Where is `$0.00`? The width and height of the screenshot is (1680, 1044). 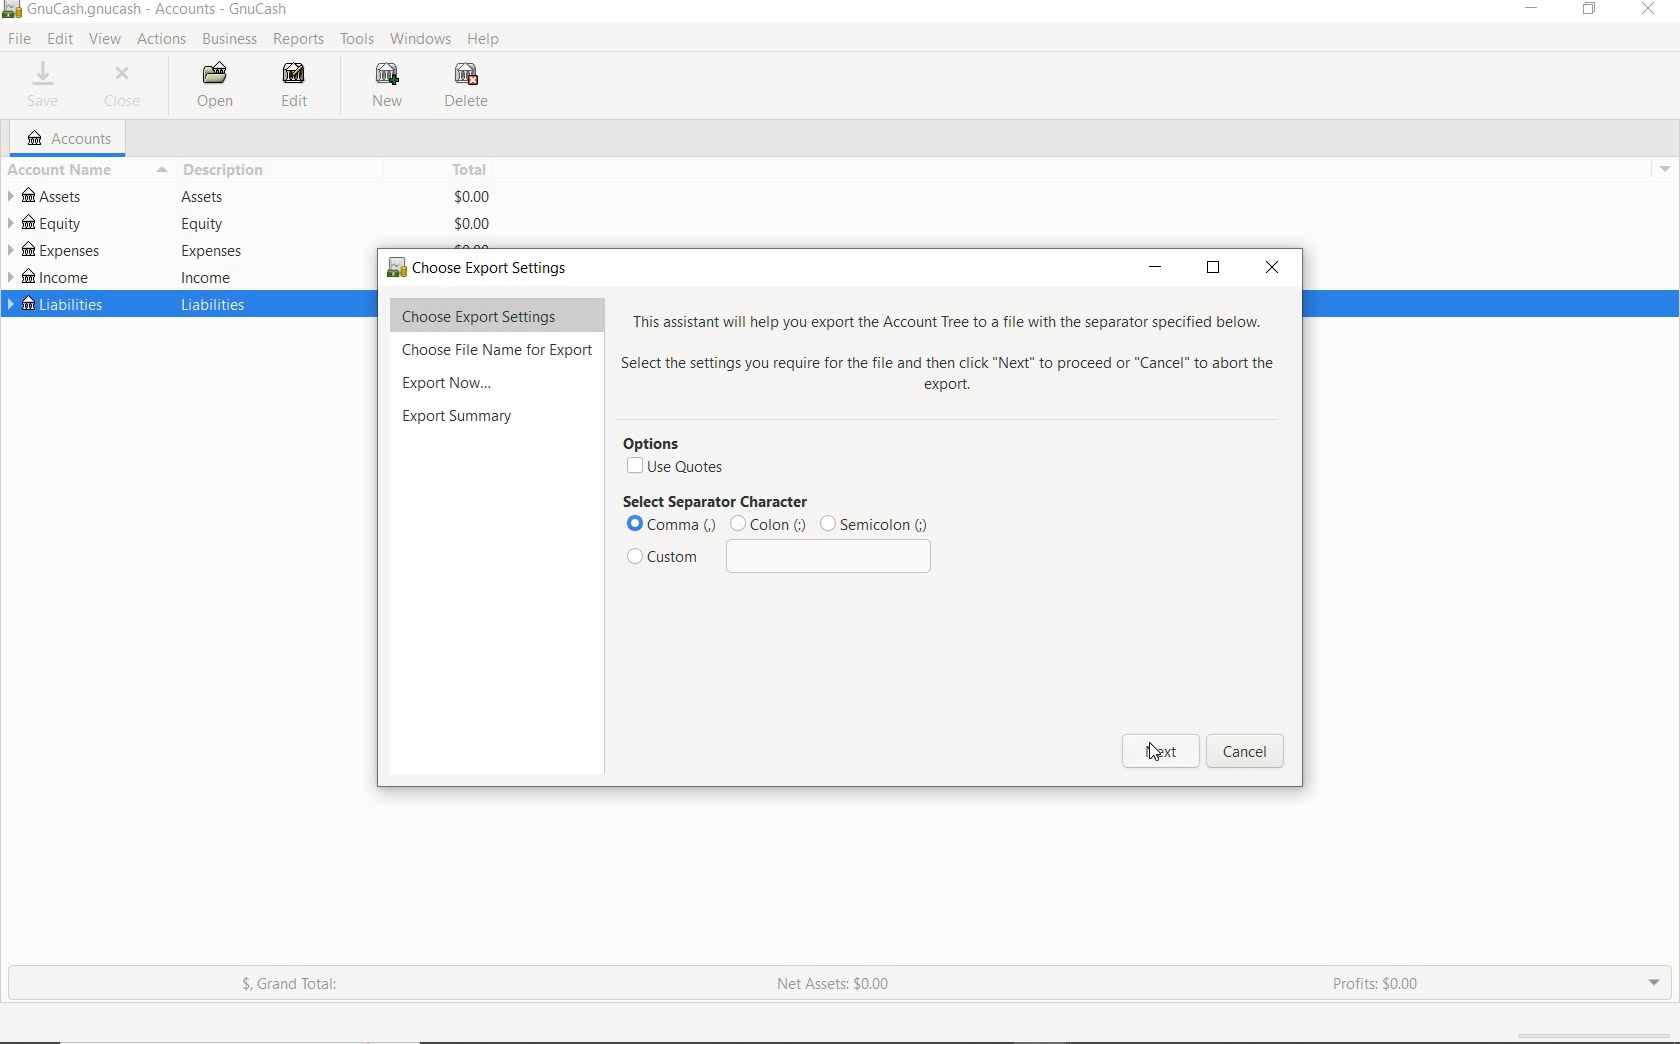
$0.00 is located at coordinates (474, 224).